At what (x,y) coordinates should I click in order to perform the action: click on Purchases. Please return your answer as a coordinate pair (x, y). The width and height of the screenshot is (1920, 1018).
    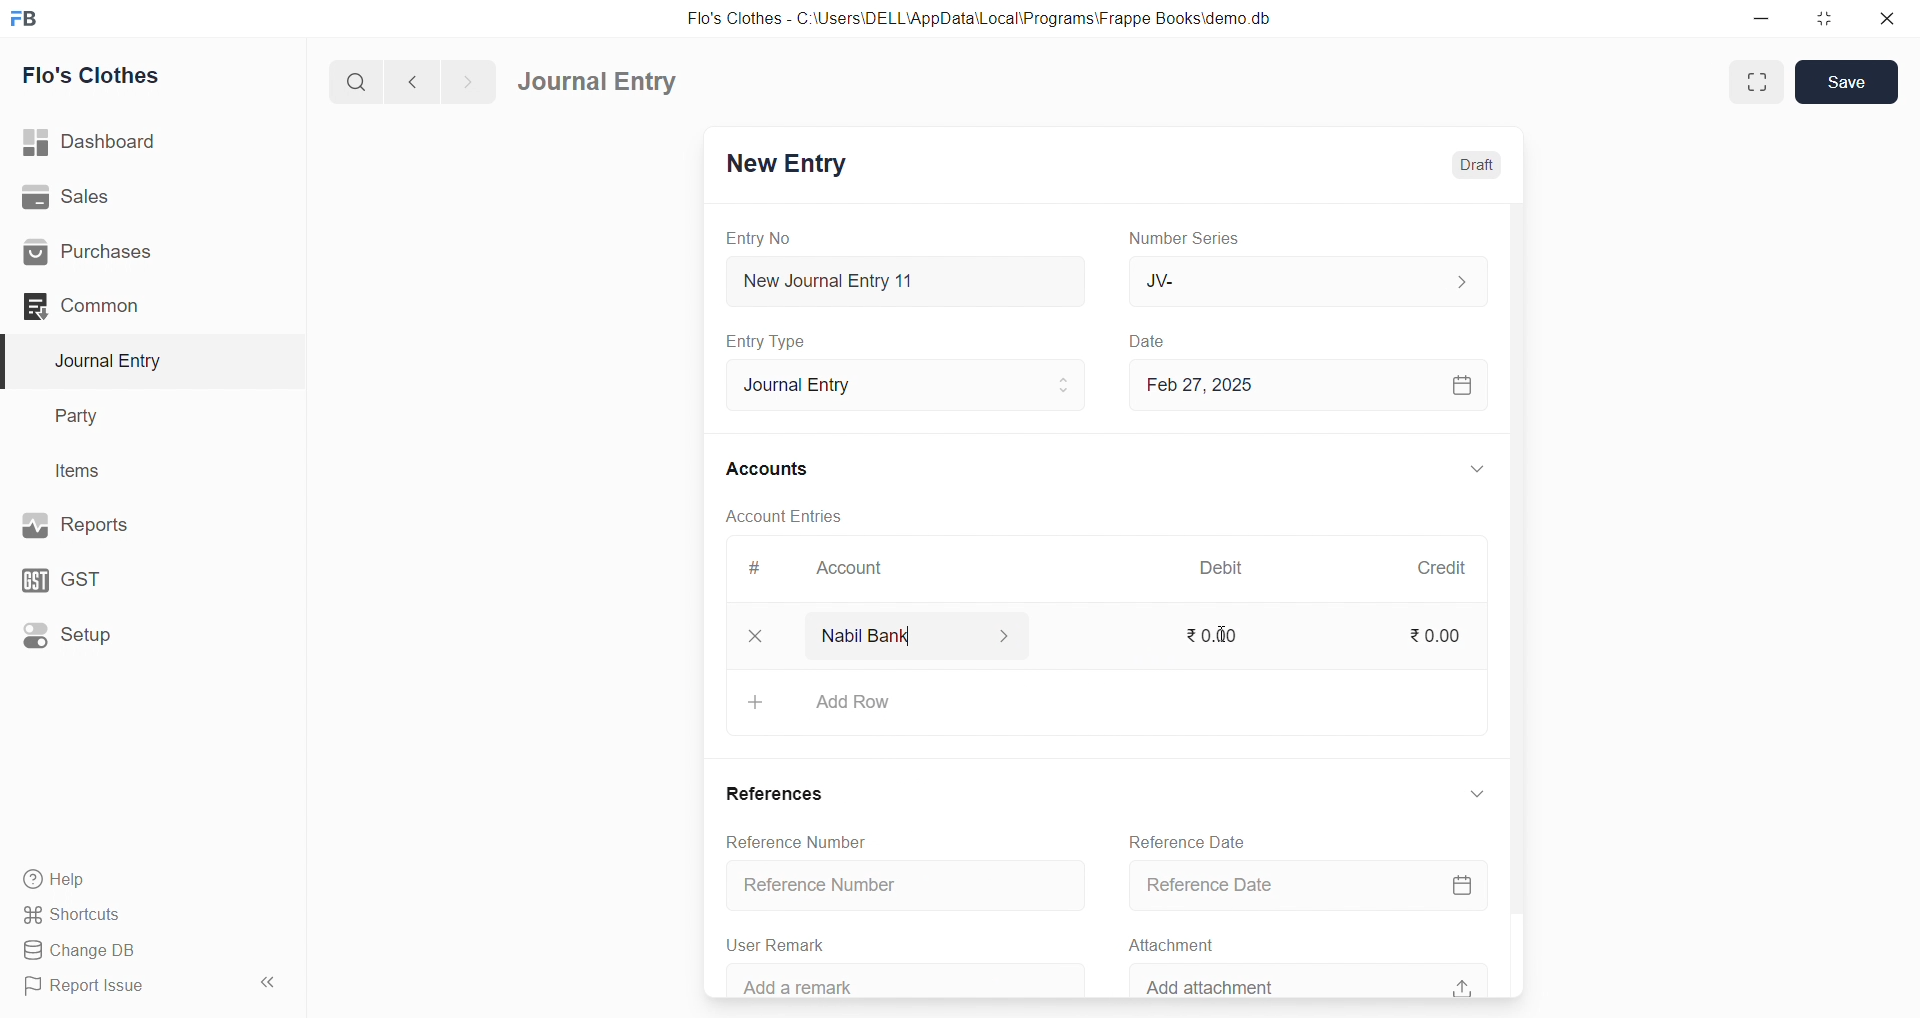
    Looking at the image, I should click on (121, 254).